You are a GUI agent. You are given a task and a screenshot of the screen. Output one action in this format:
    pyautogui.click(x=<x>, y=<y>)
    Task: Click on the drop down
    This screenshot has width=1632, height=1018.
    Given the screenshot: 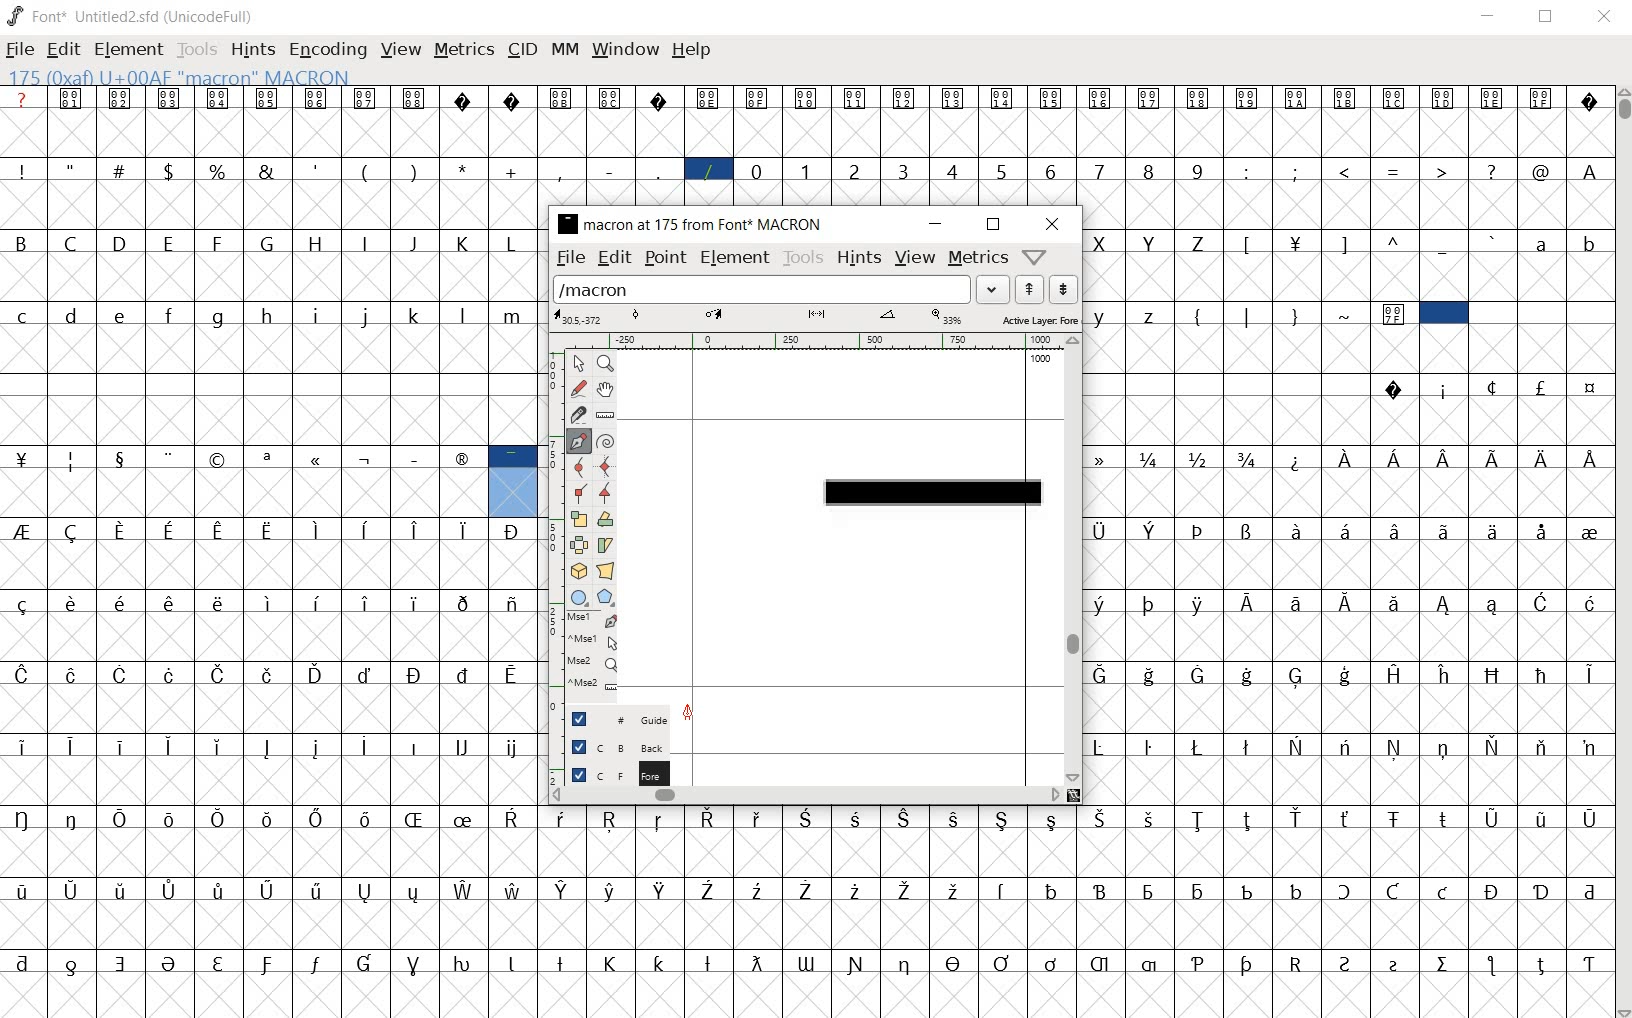 What is the action you would take?
    pyautogui.click(x=992, y=287)
    